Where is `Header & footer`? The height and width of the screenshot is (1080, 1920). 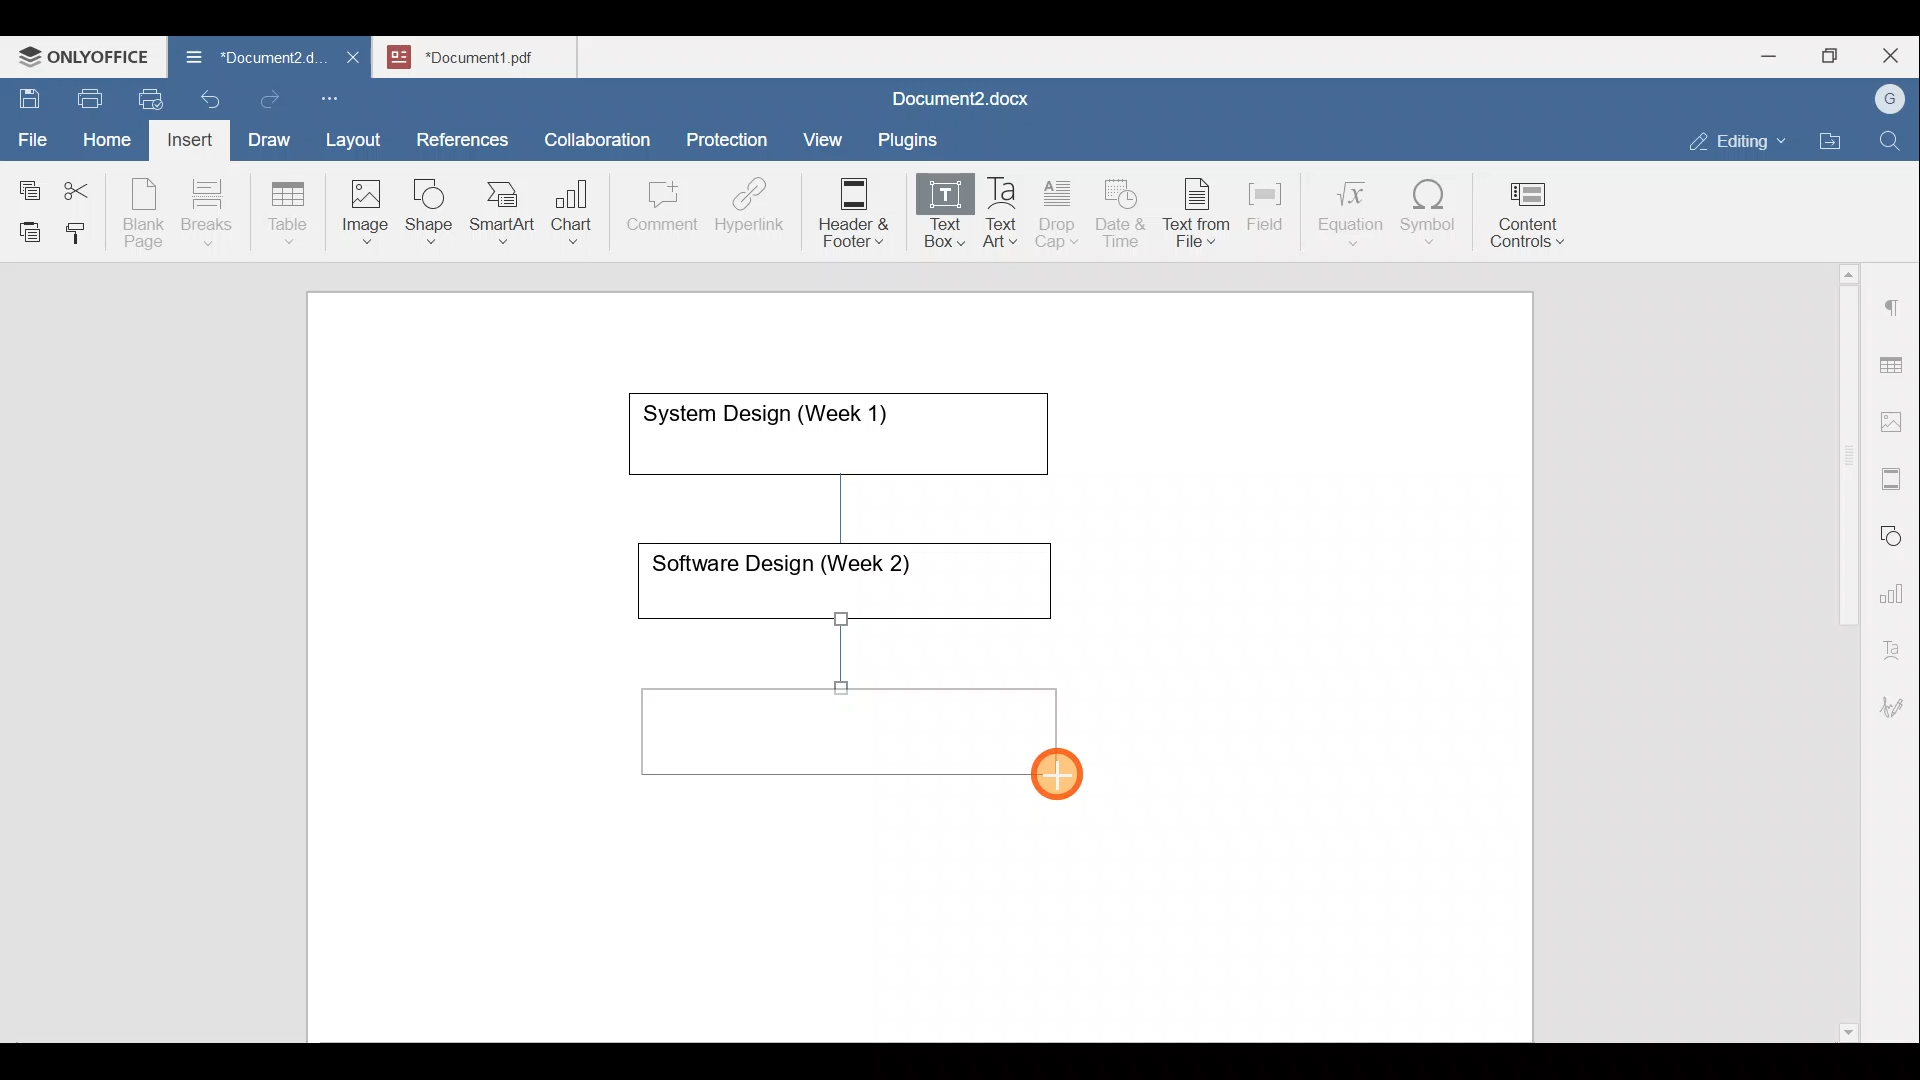 Header & footer is located at coordinates (847, 211).